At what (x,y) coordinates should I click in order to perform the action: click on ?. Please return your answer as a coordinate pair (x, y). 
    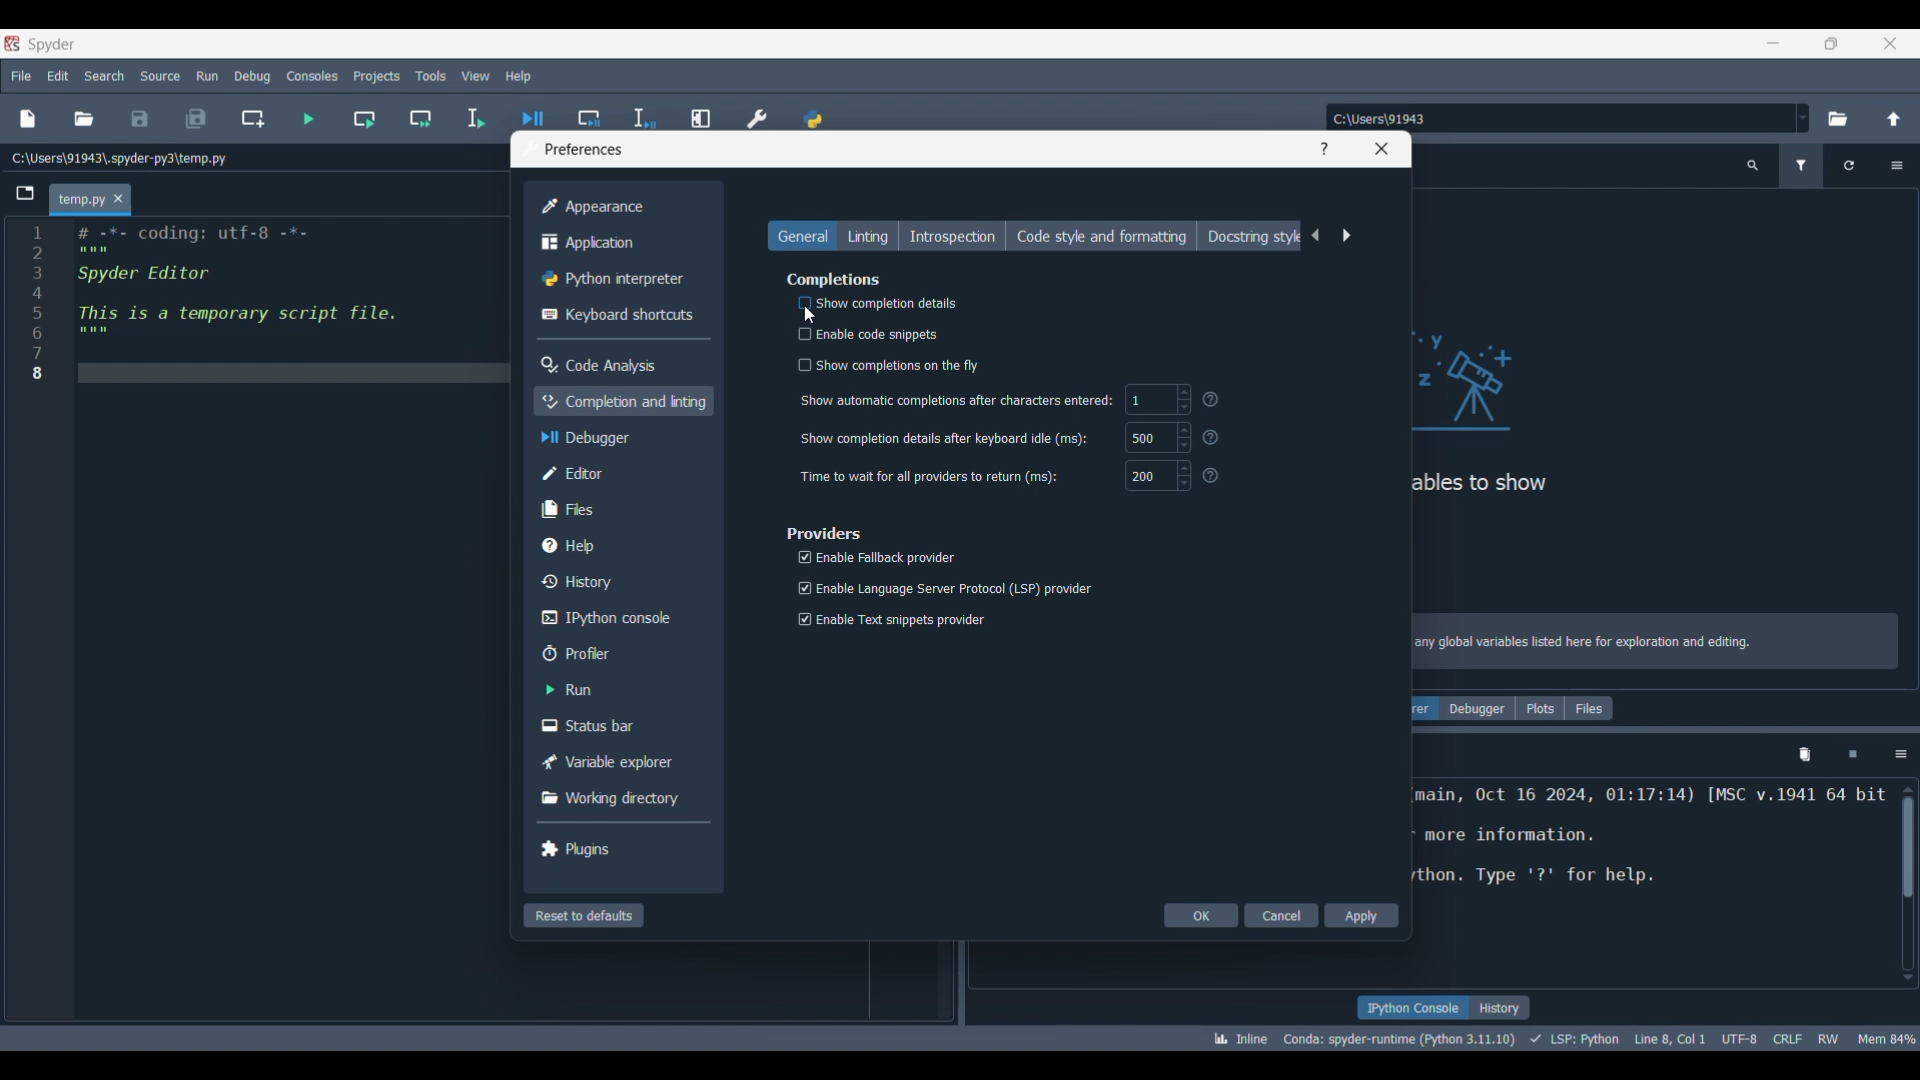
    Looking at the image, I should click on (1217, 478).